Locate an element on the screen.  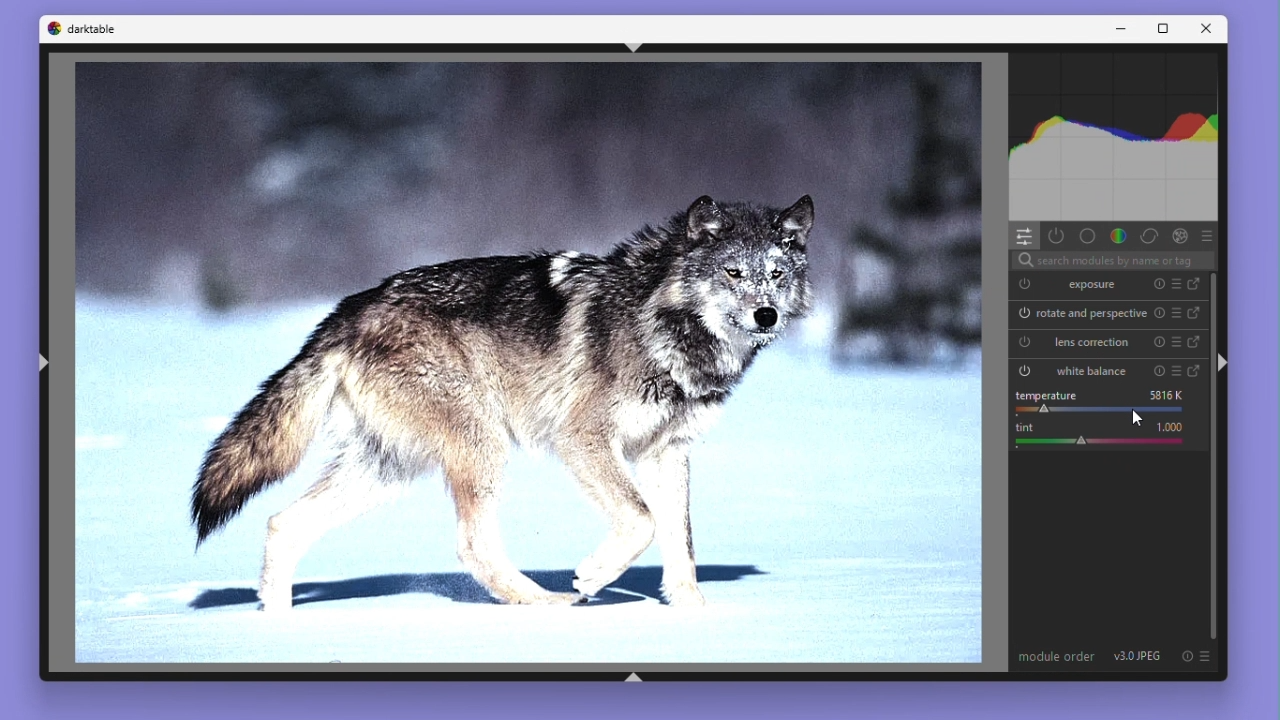
Preset is located at coordinates (1177, 343).